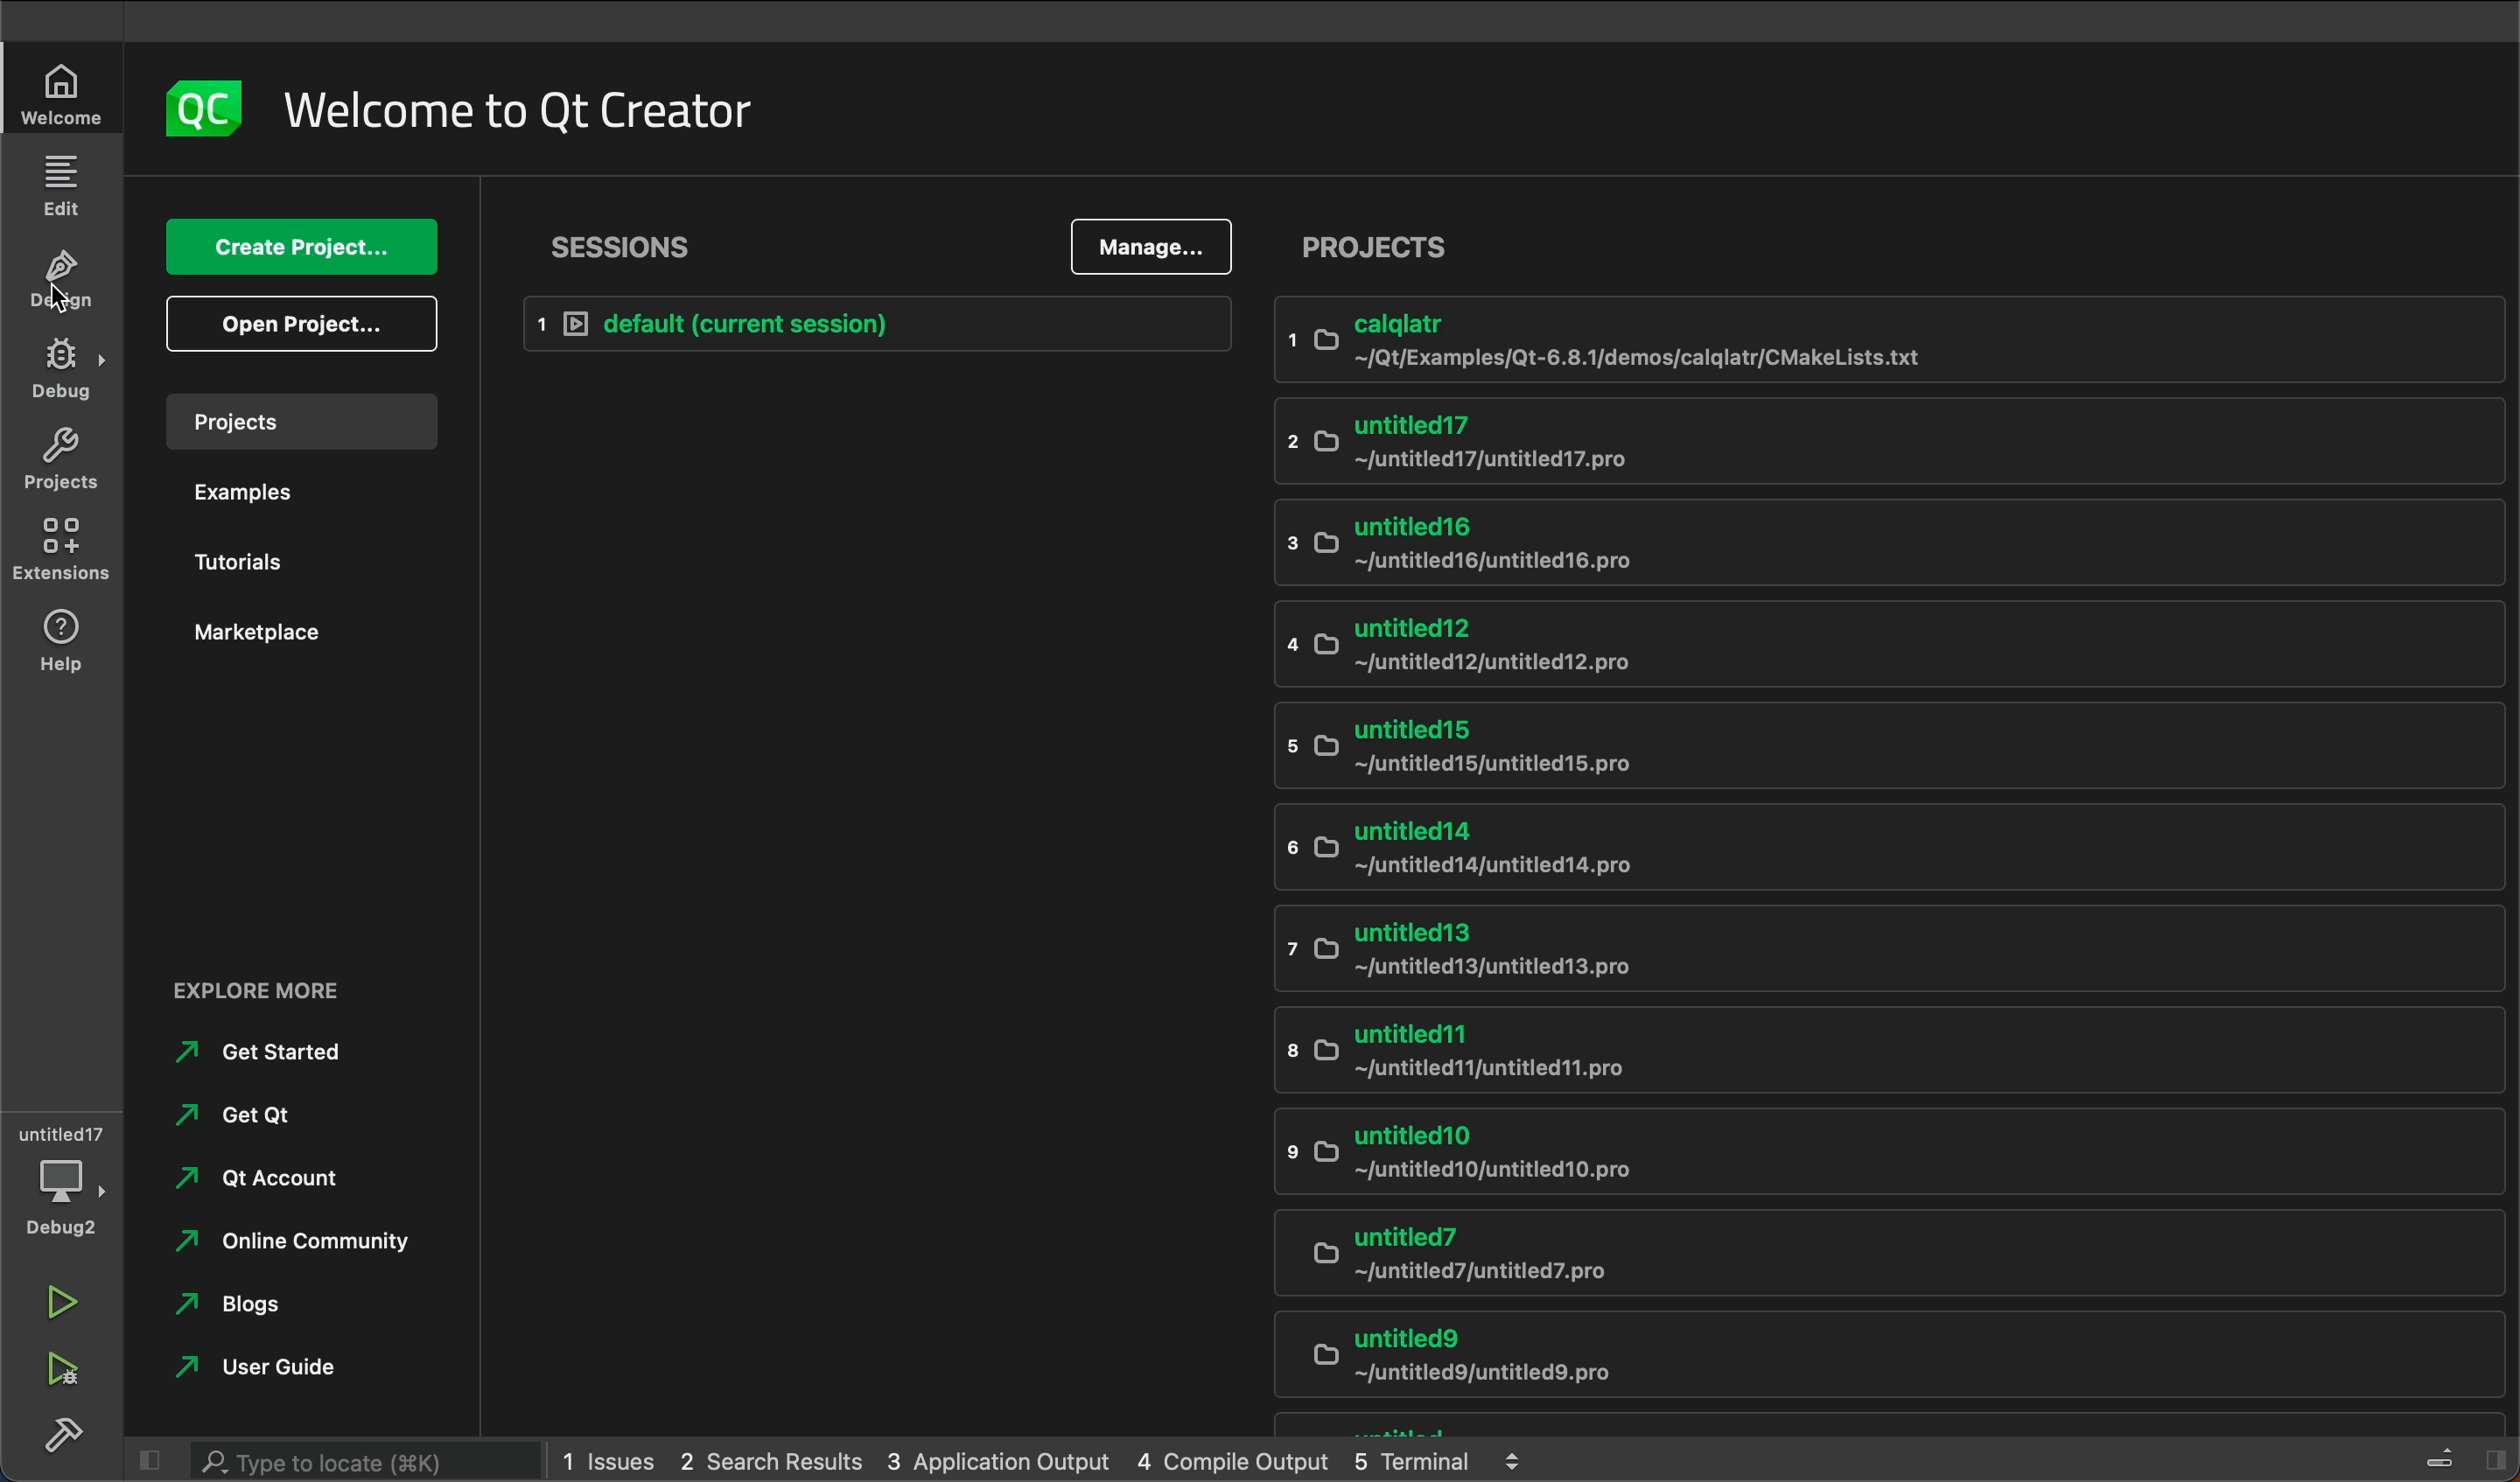  What do you see at coordinates (1895, 238) in the screenshot?
I see `projects` at bounding box center [1895, 238].